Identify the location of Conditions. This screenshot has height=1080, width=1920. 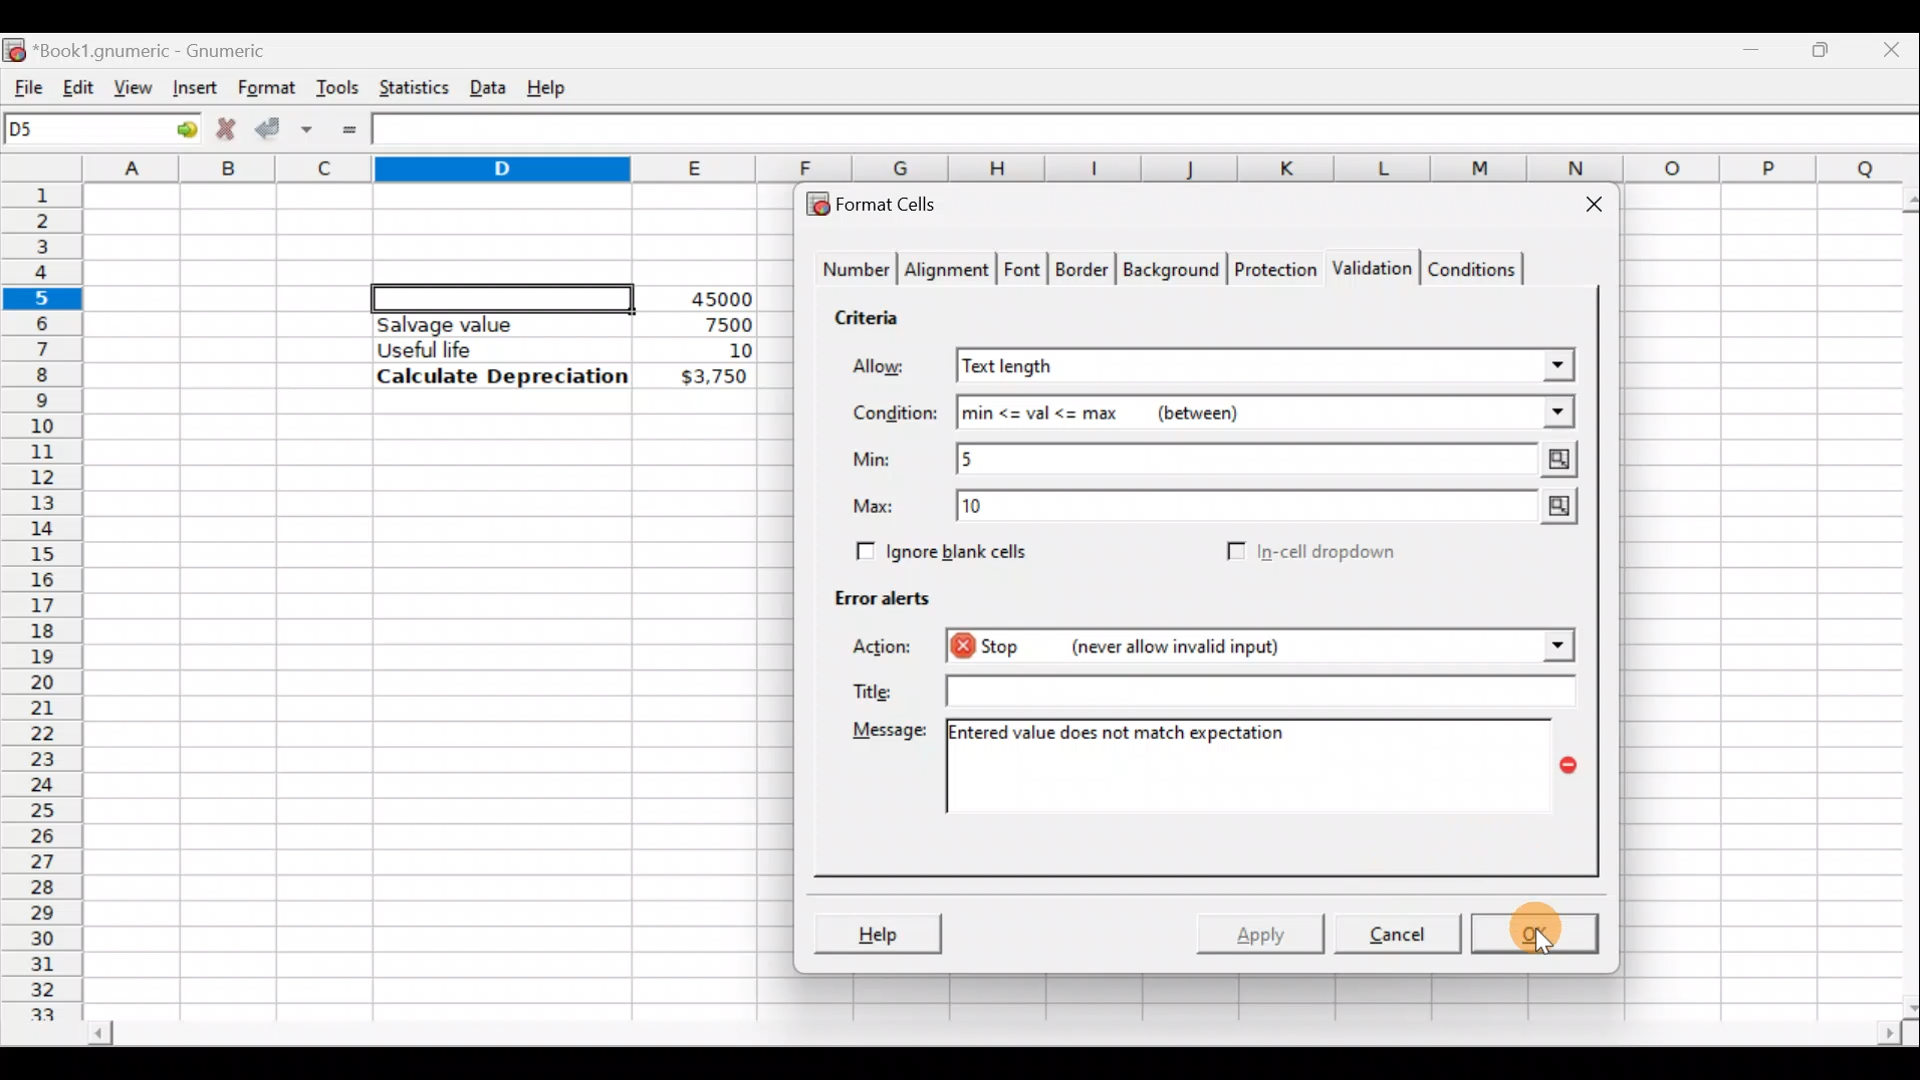
(1471, 268).